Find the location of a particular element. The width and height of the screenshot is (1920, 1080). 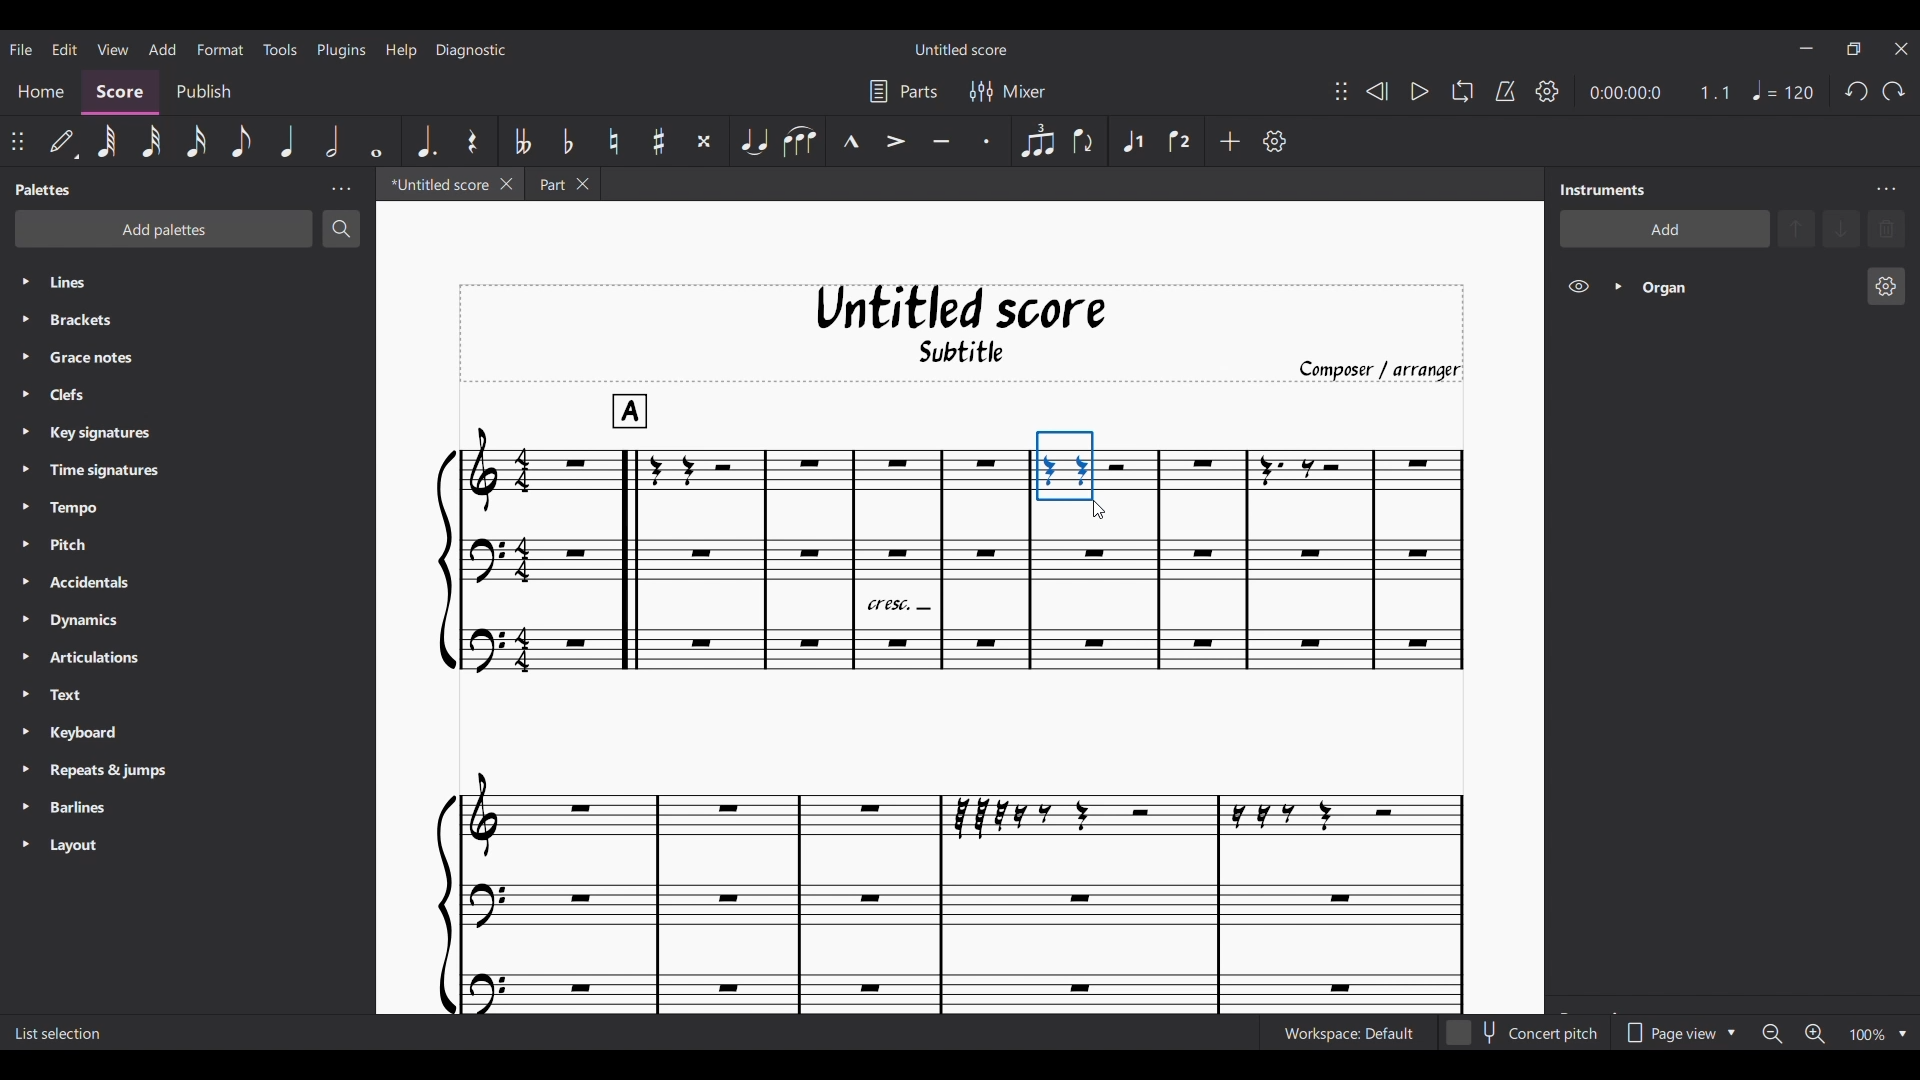

Zoom out is located at coordinates (1773, 1034).